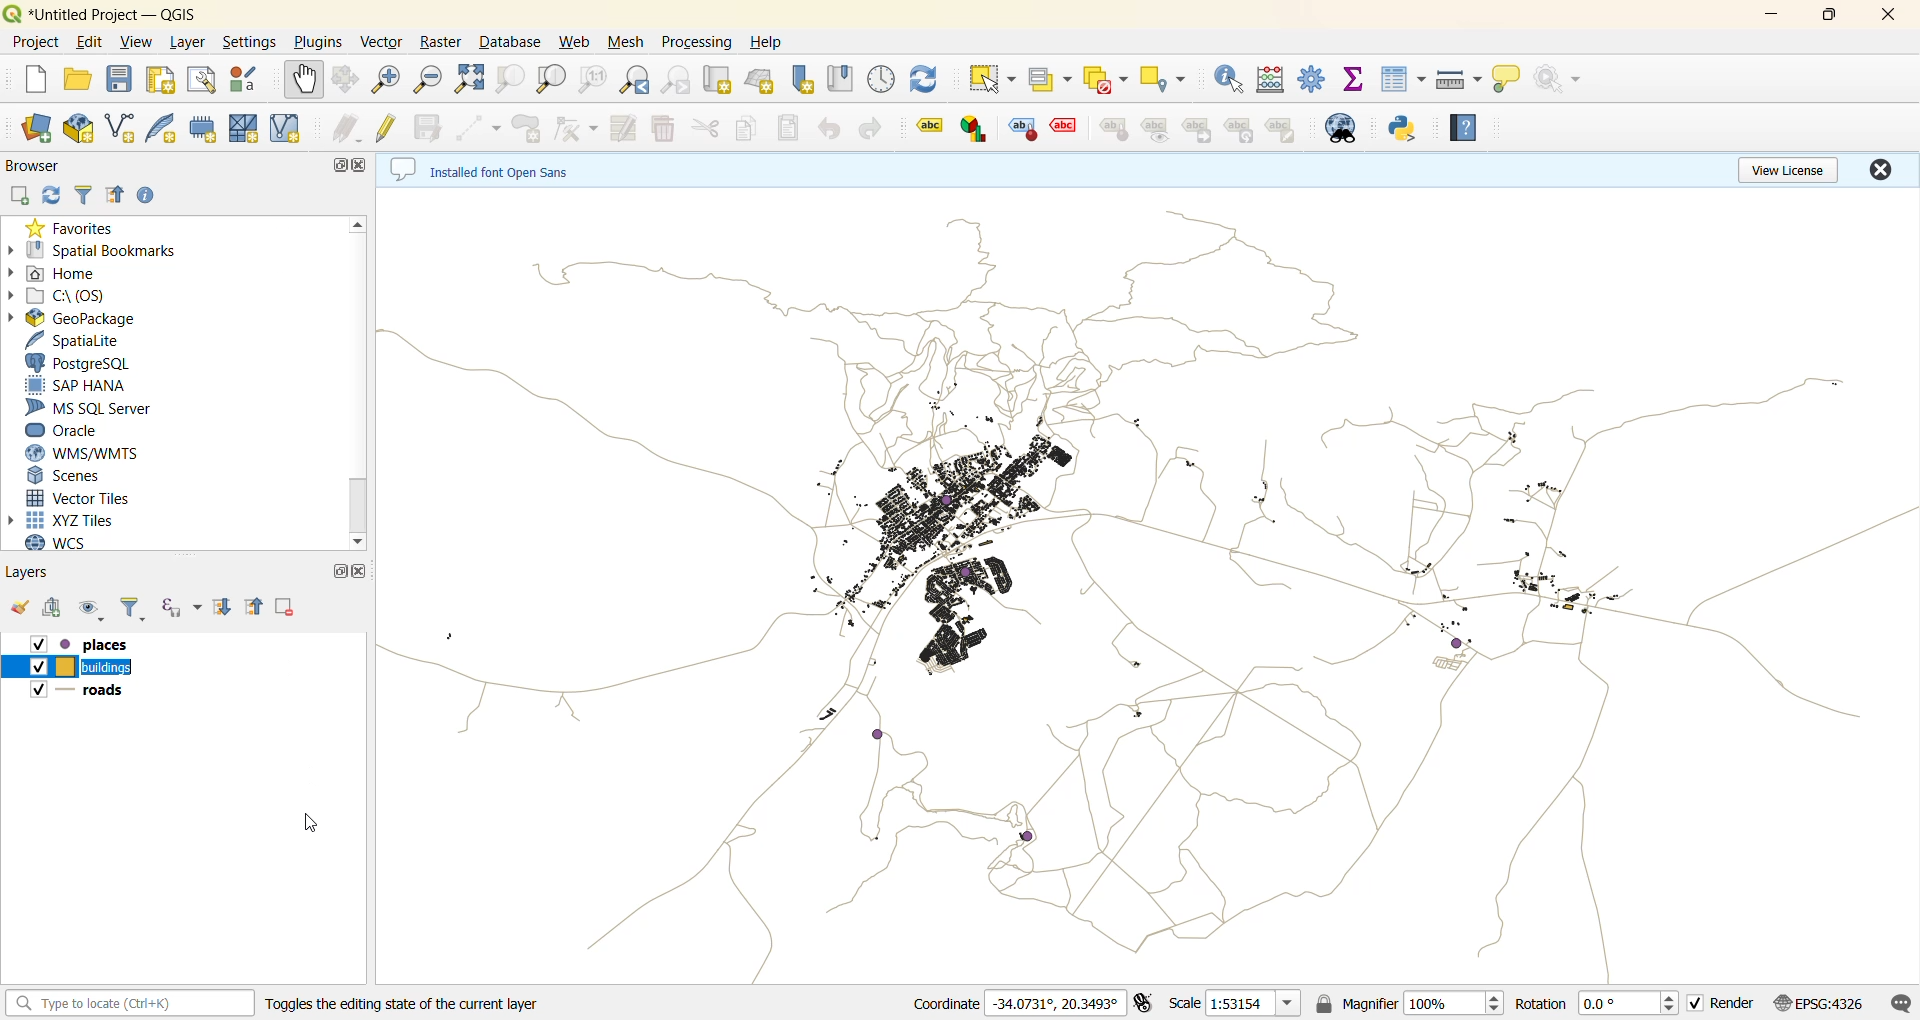 The image size is (1920, 1020). Describe the element at coordinates (68, 544) in the screenshot. I see `wcs` at that location.